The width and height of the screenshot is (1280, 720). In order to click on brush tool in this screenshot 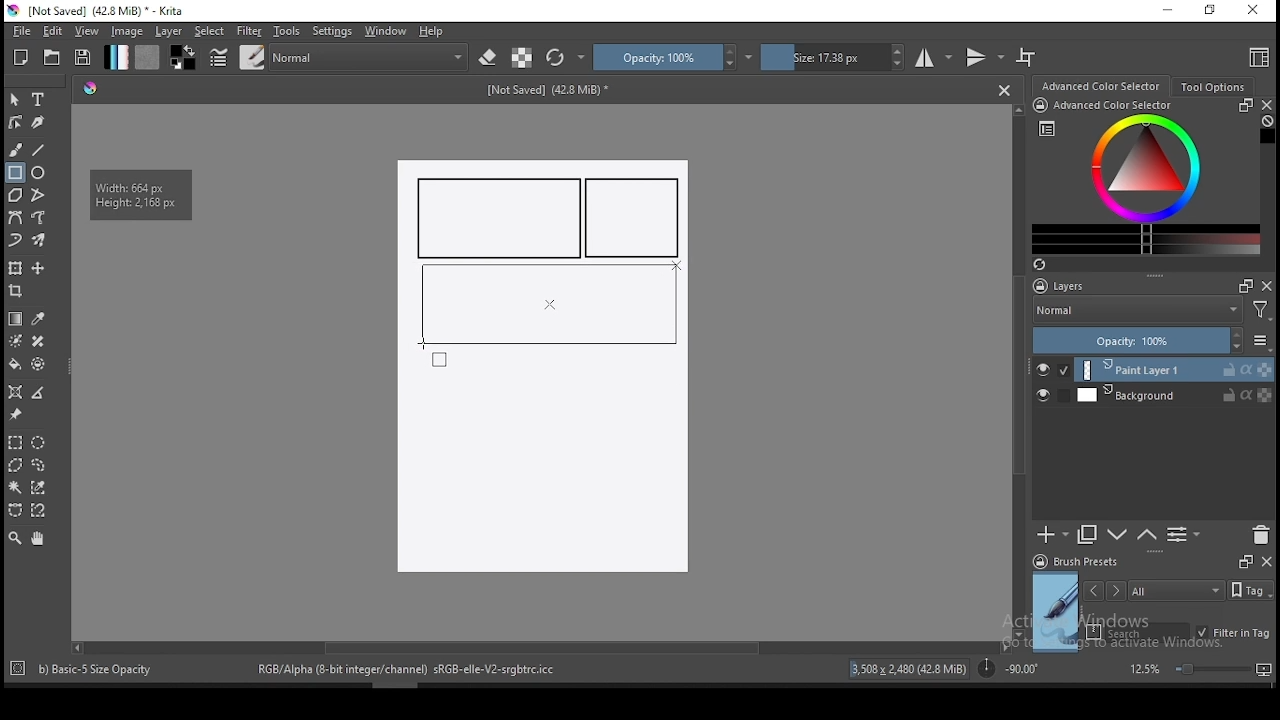, I will do `click(17, 149)`.